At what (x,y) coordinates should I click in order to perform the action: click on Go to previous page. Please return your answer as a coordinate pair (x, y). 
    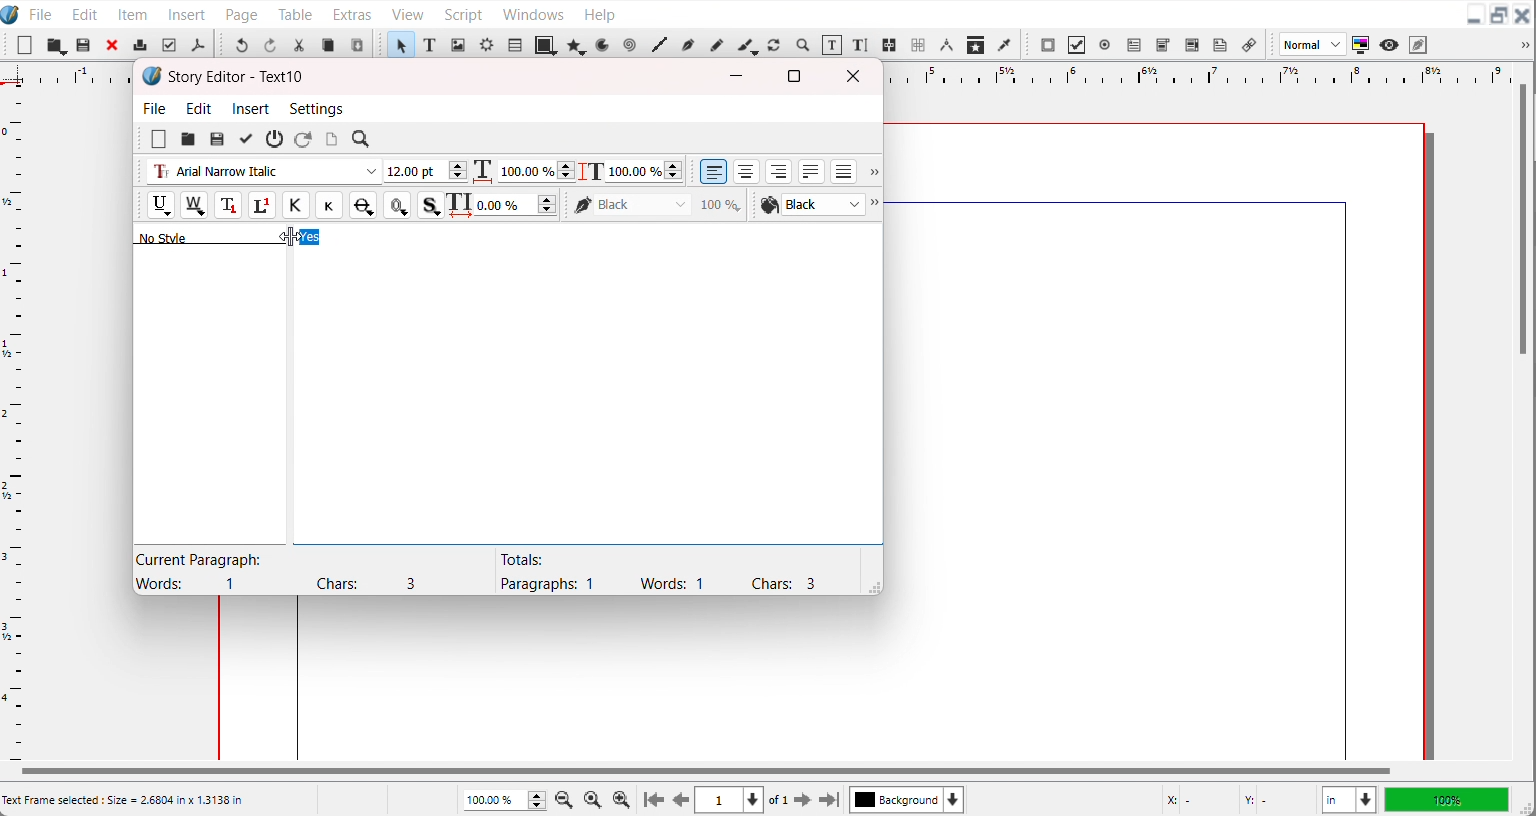
    Looking at the image, I should click on (681, 800).